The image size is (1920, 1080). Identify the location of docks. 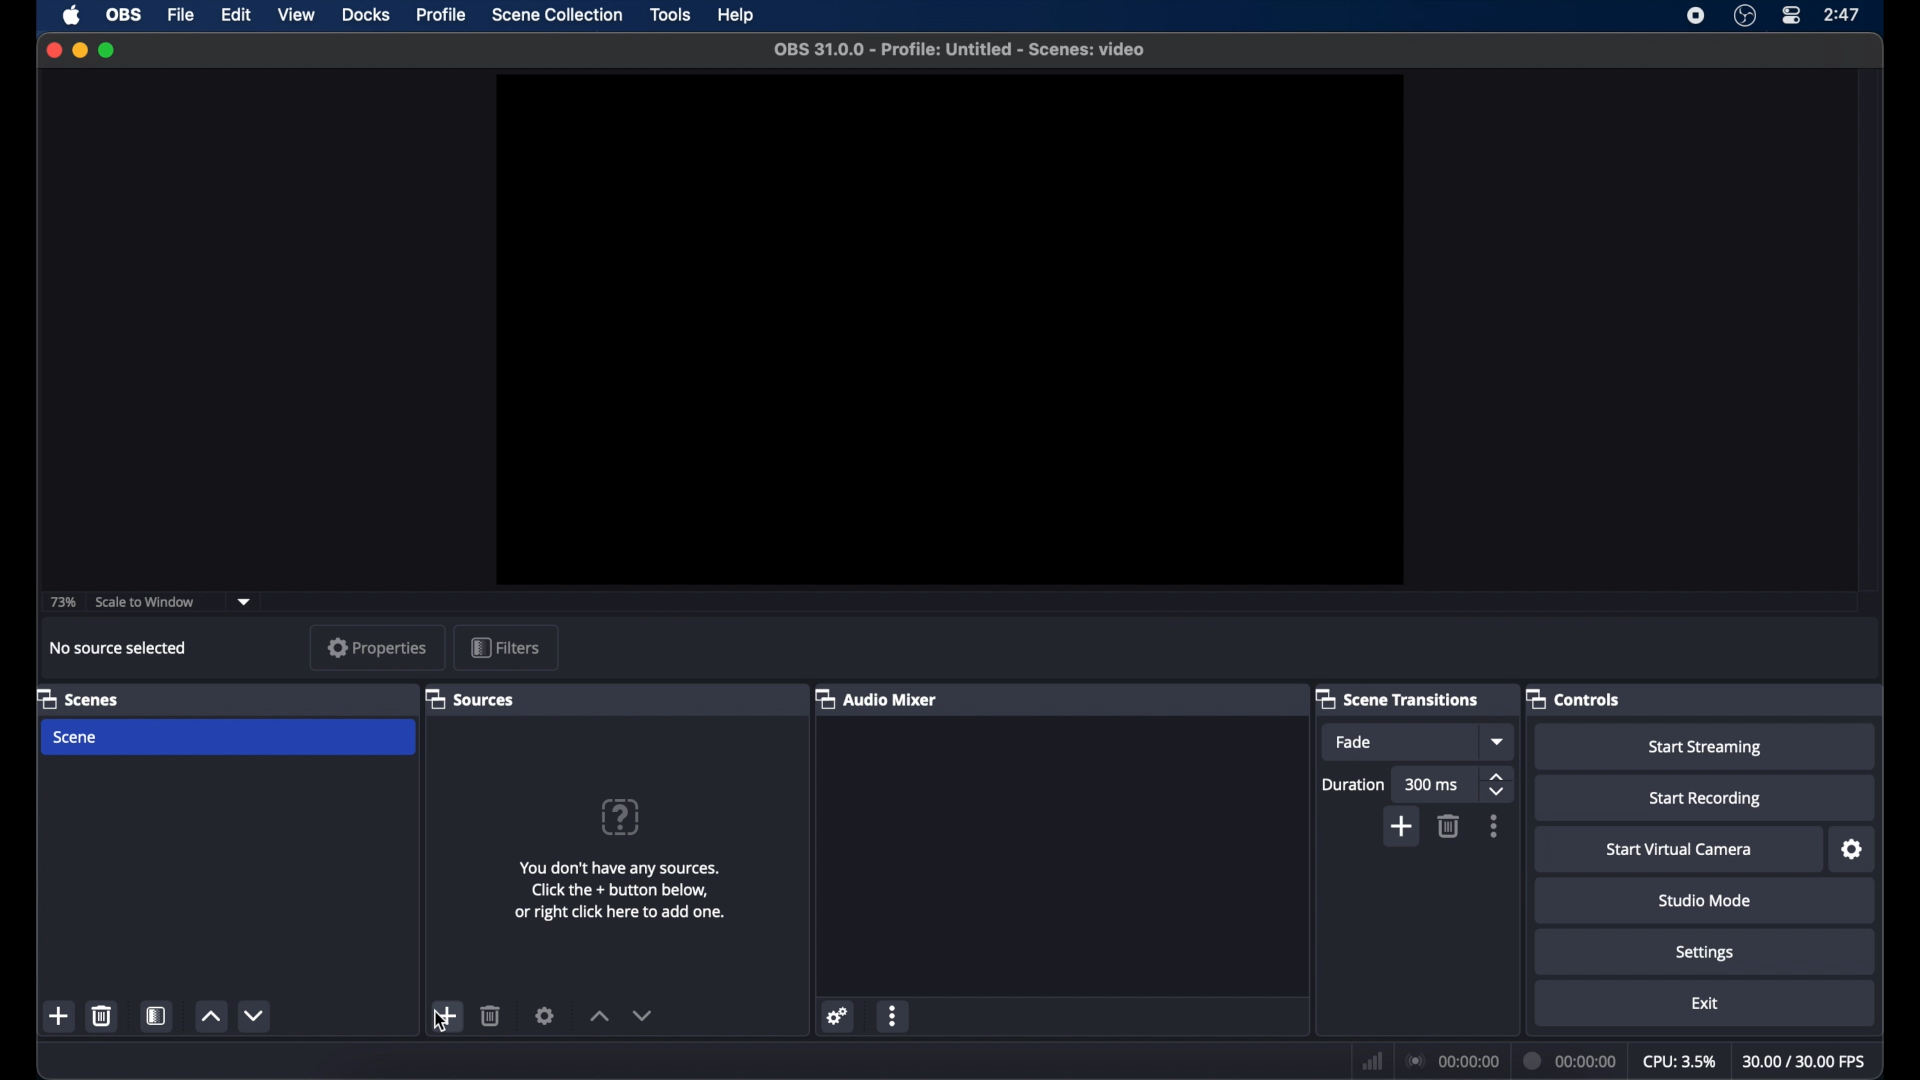
(366, 15).